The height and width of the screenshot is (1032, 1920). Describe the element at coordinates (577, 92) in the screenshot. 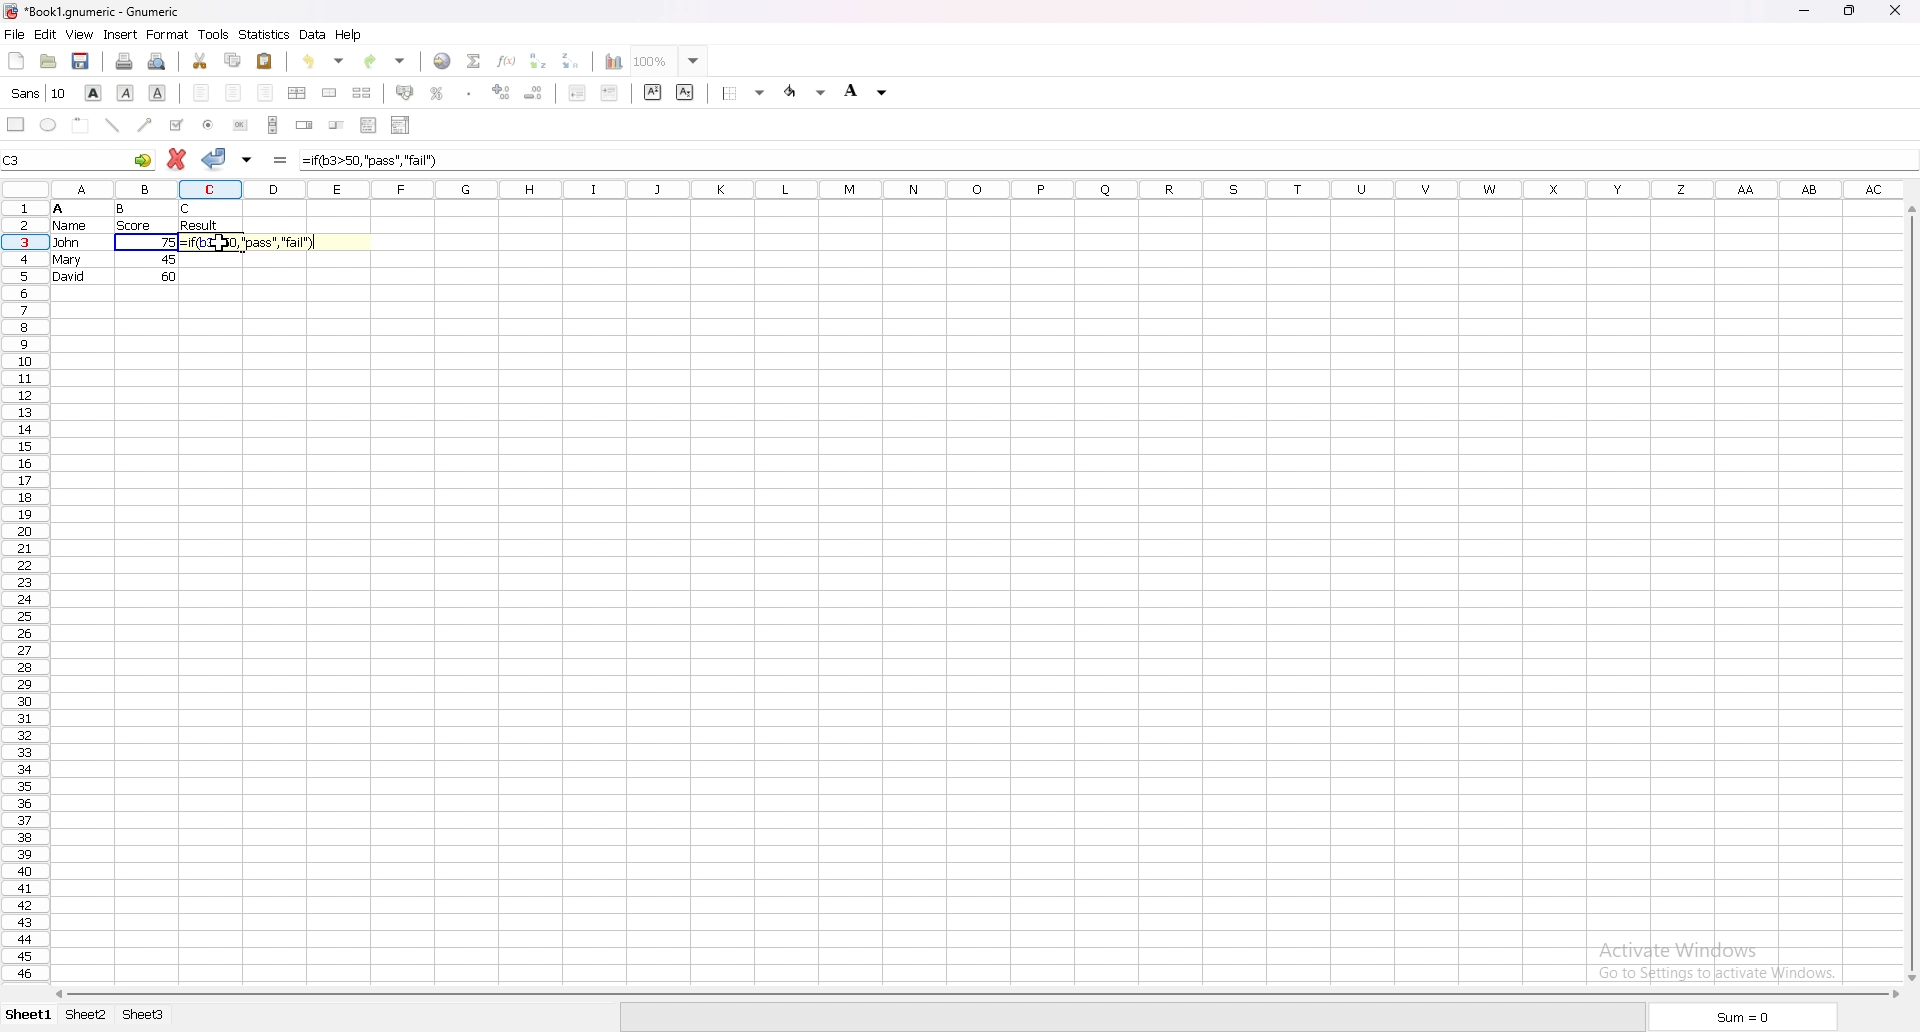

I see `decrease indent` at that location.